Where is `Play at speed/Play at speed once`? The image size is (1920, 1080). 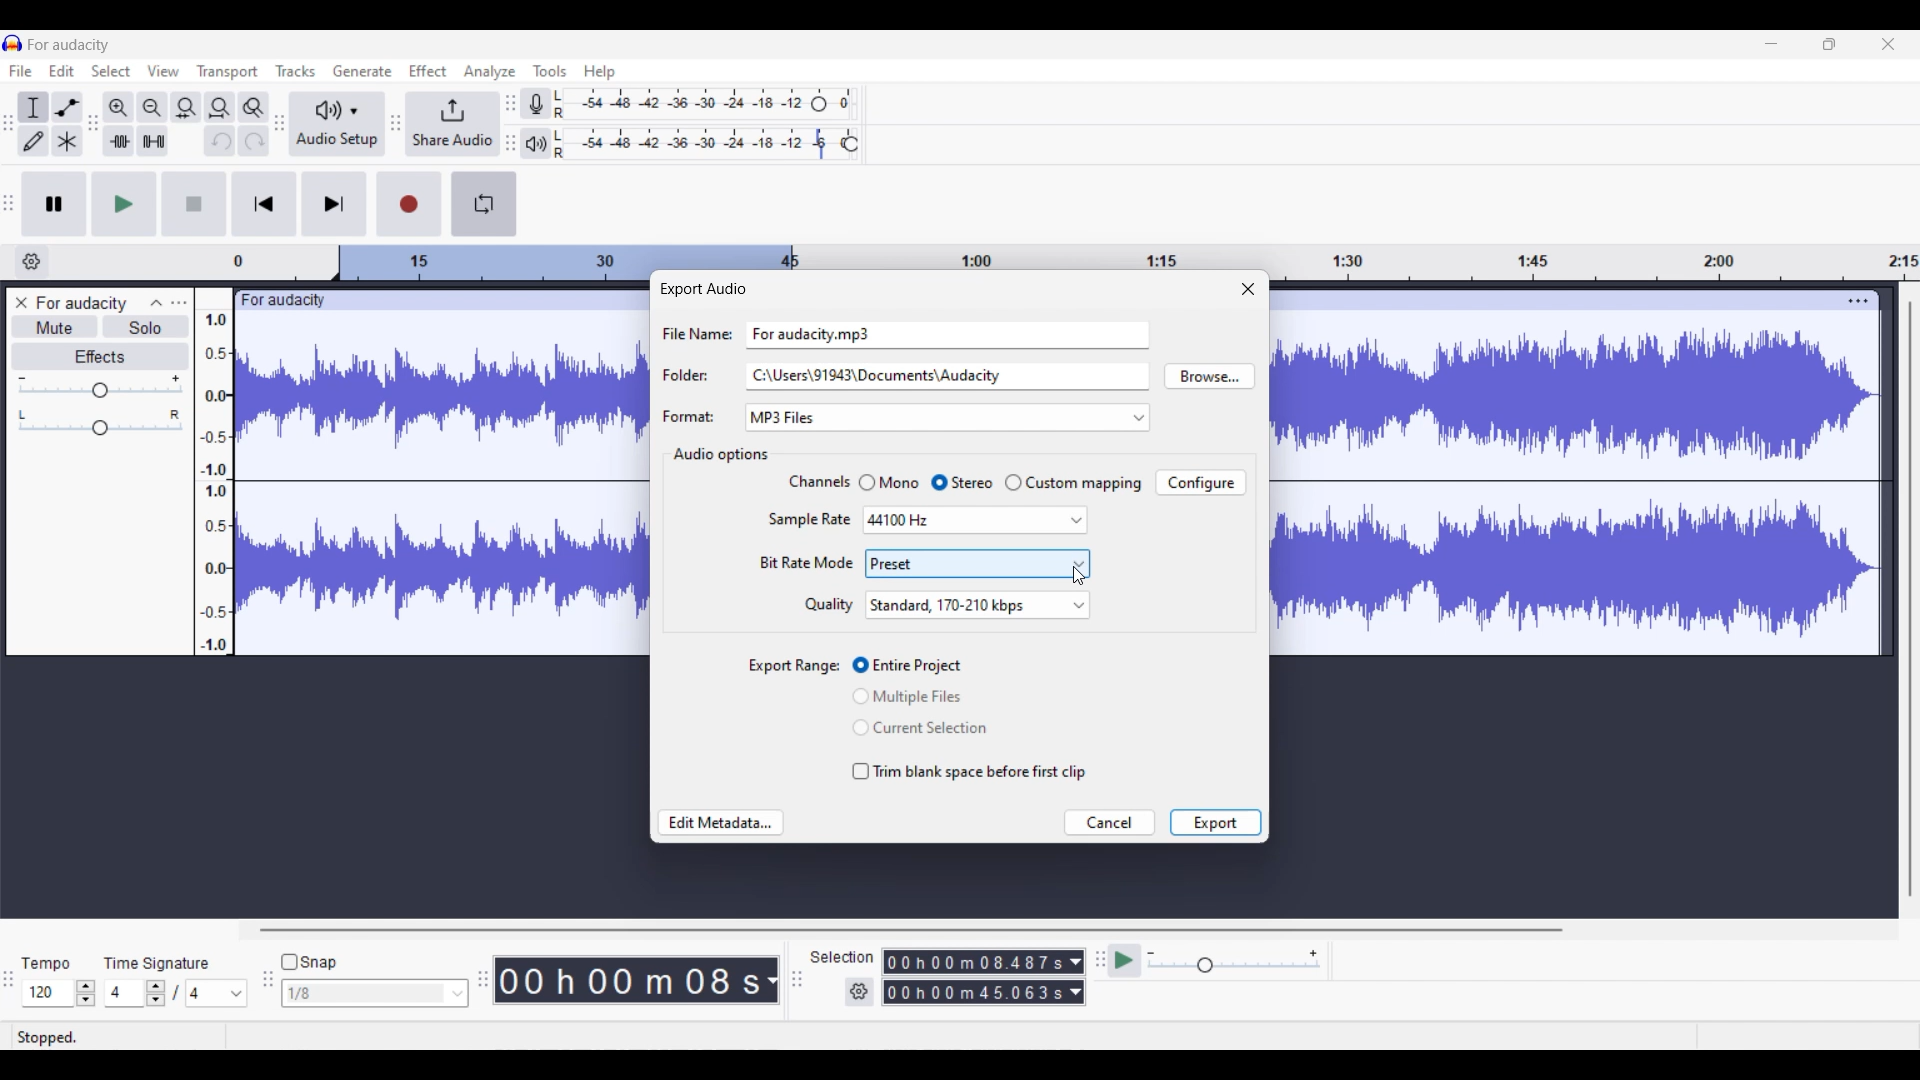
Play at speed/Play at speed once is located at coordinates (1126, 960).